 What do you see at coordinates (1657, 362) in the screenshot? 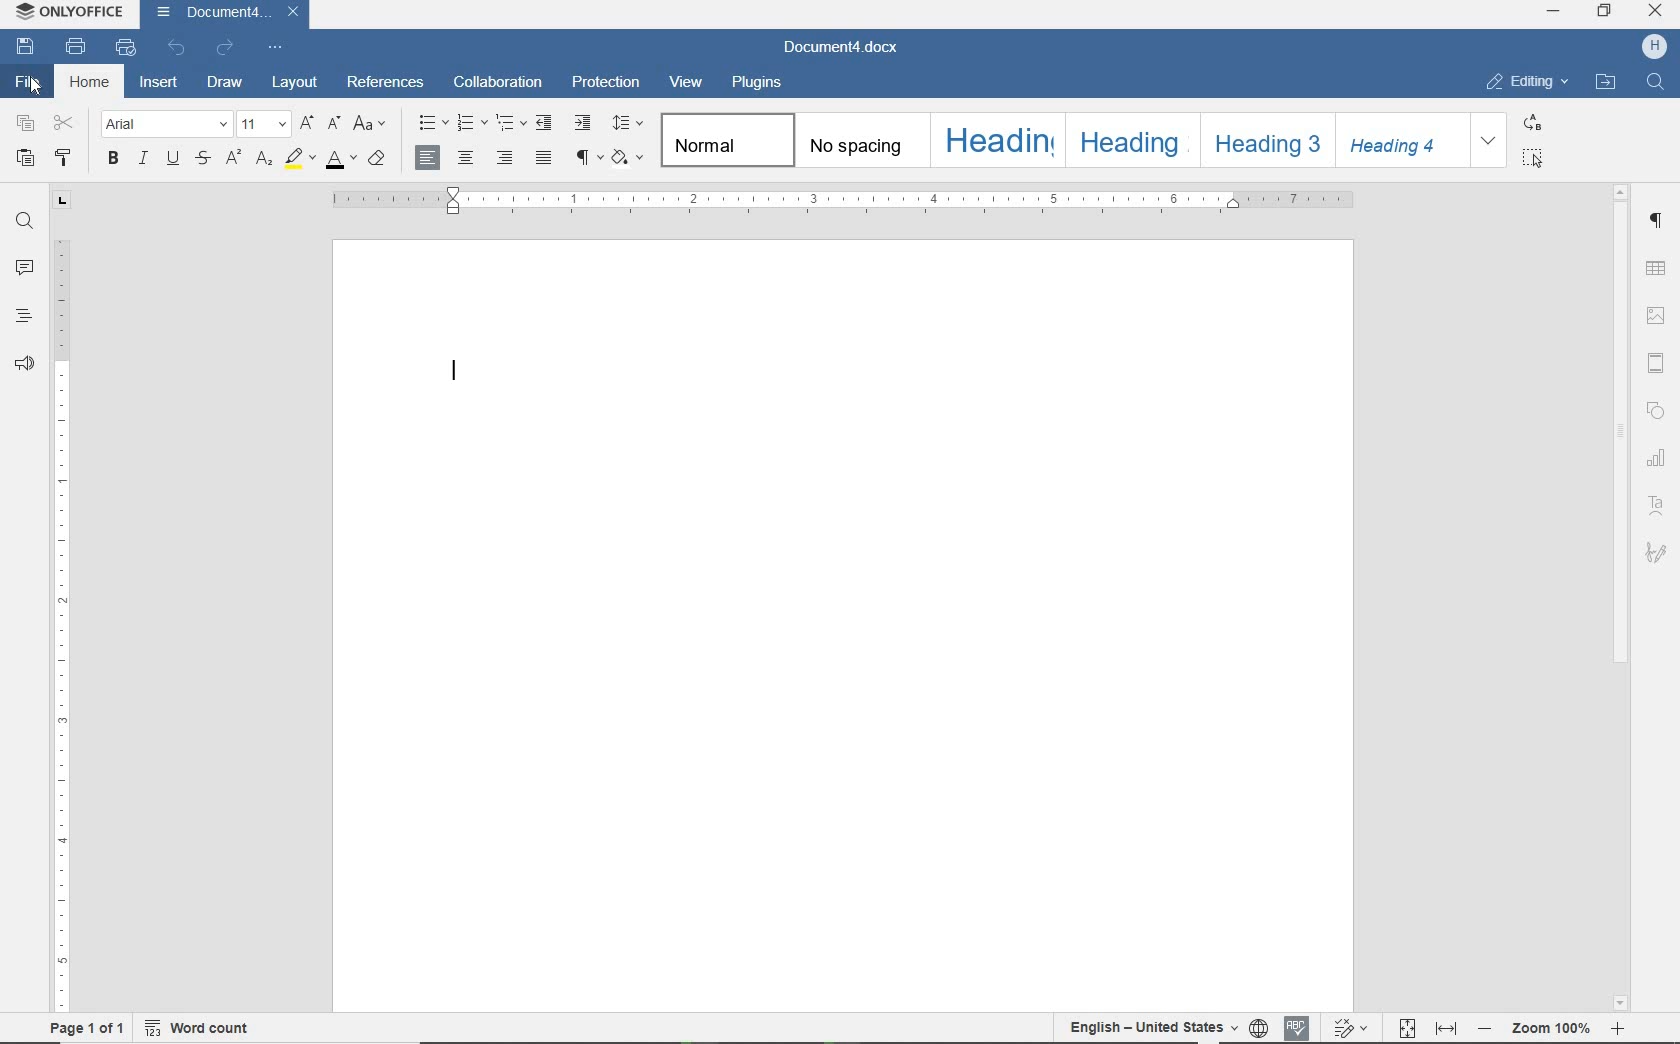
I see `header & footer` at bounding box center [1657, 362].